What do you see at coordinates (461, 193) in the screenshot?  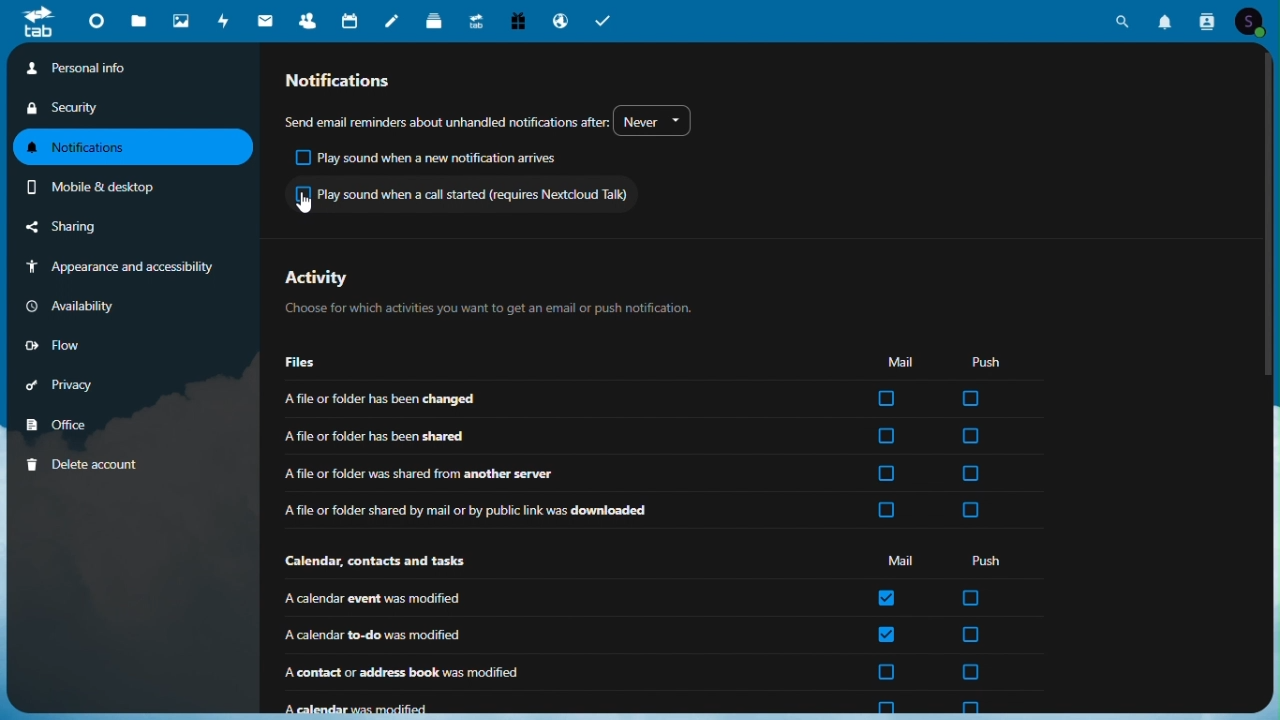 I see `Please sound when call started : requires next cloud talk.` at bounding box center [461, 193].